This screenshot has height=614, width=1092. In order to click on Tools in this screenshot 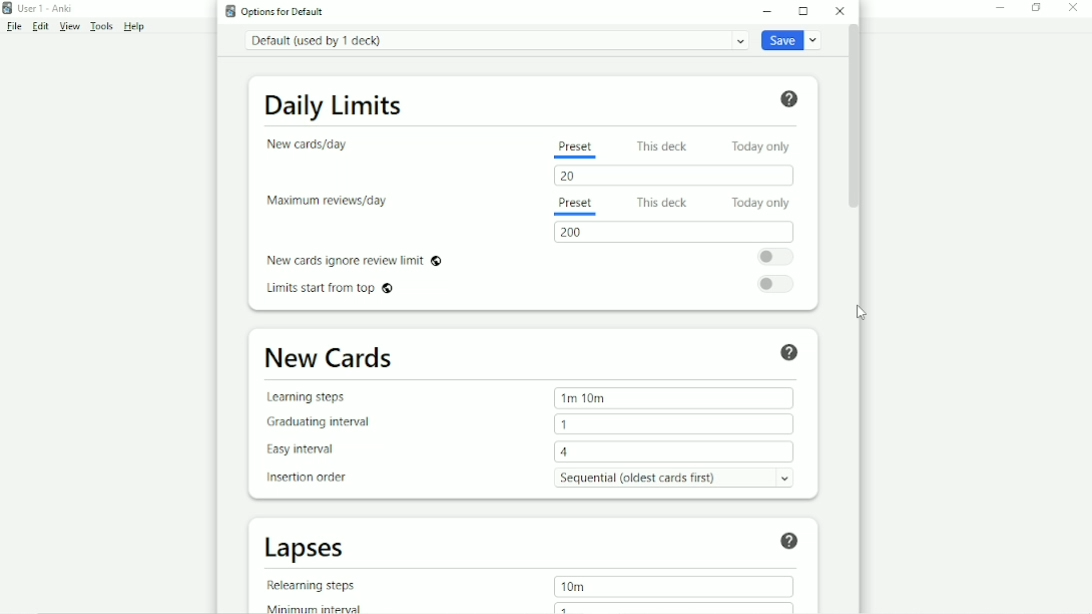, I will do `click(103, 27)`.